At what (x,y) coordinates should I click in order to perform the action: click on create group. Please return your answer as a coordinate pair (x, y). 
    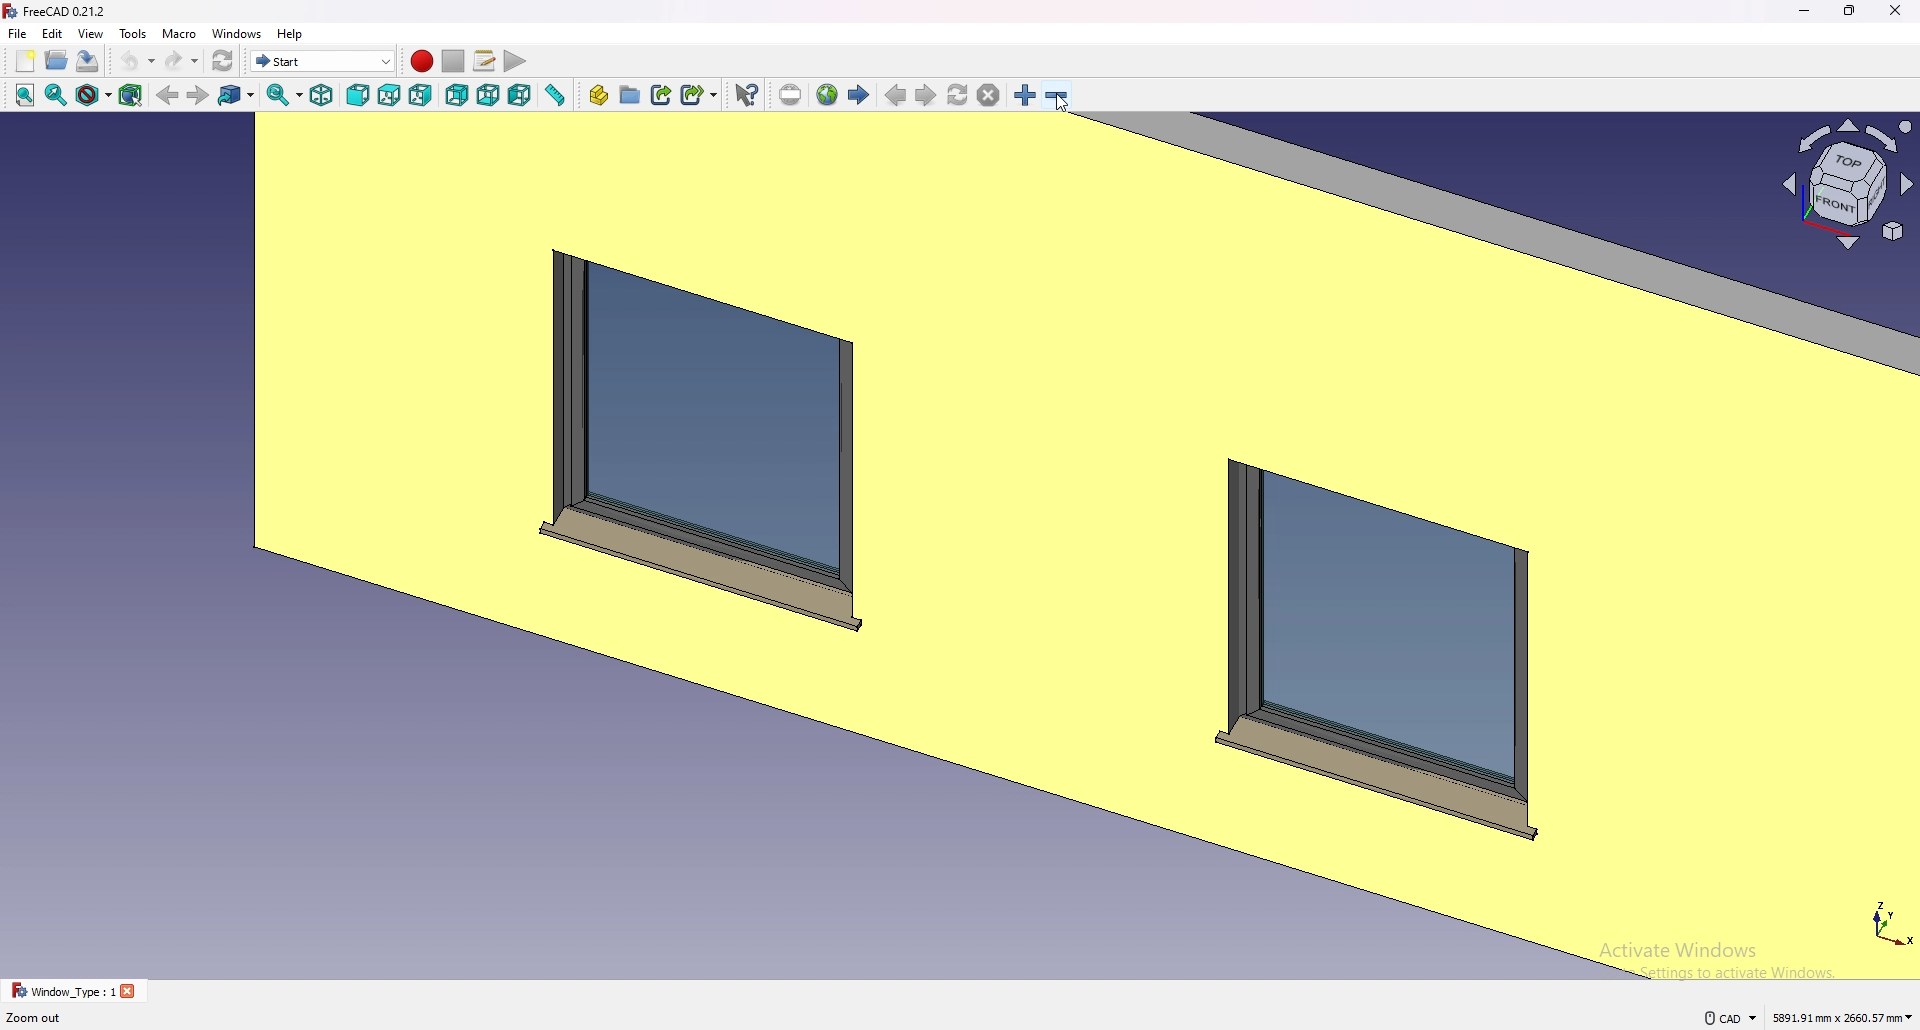
    Looking at the image, I should click on (631, 94).